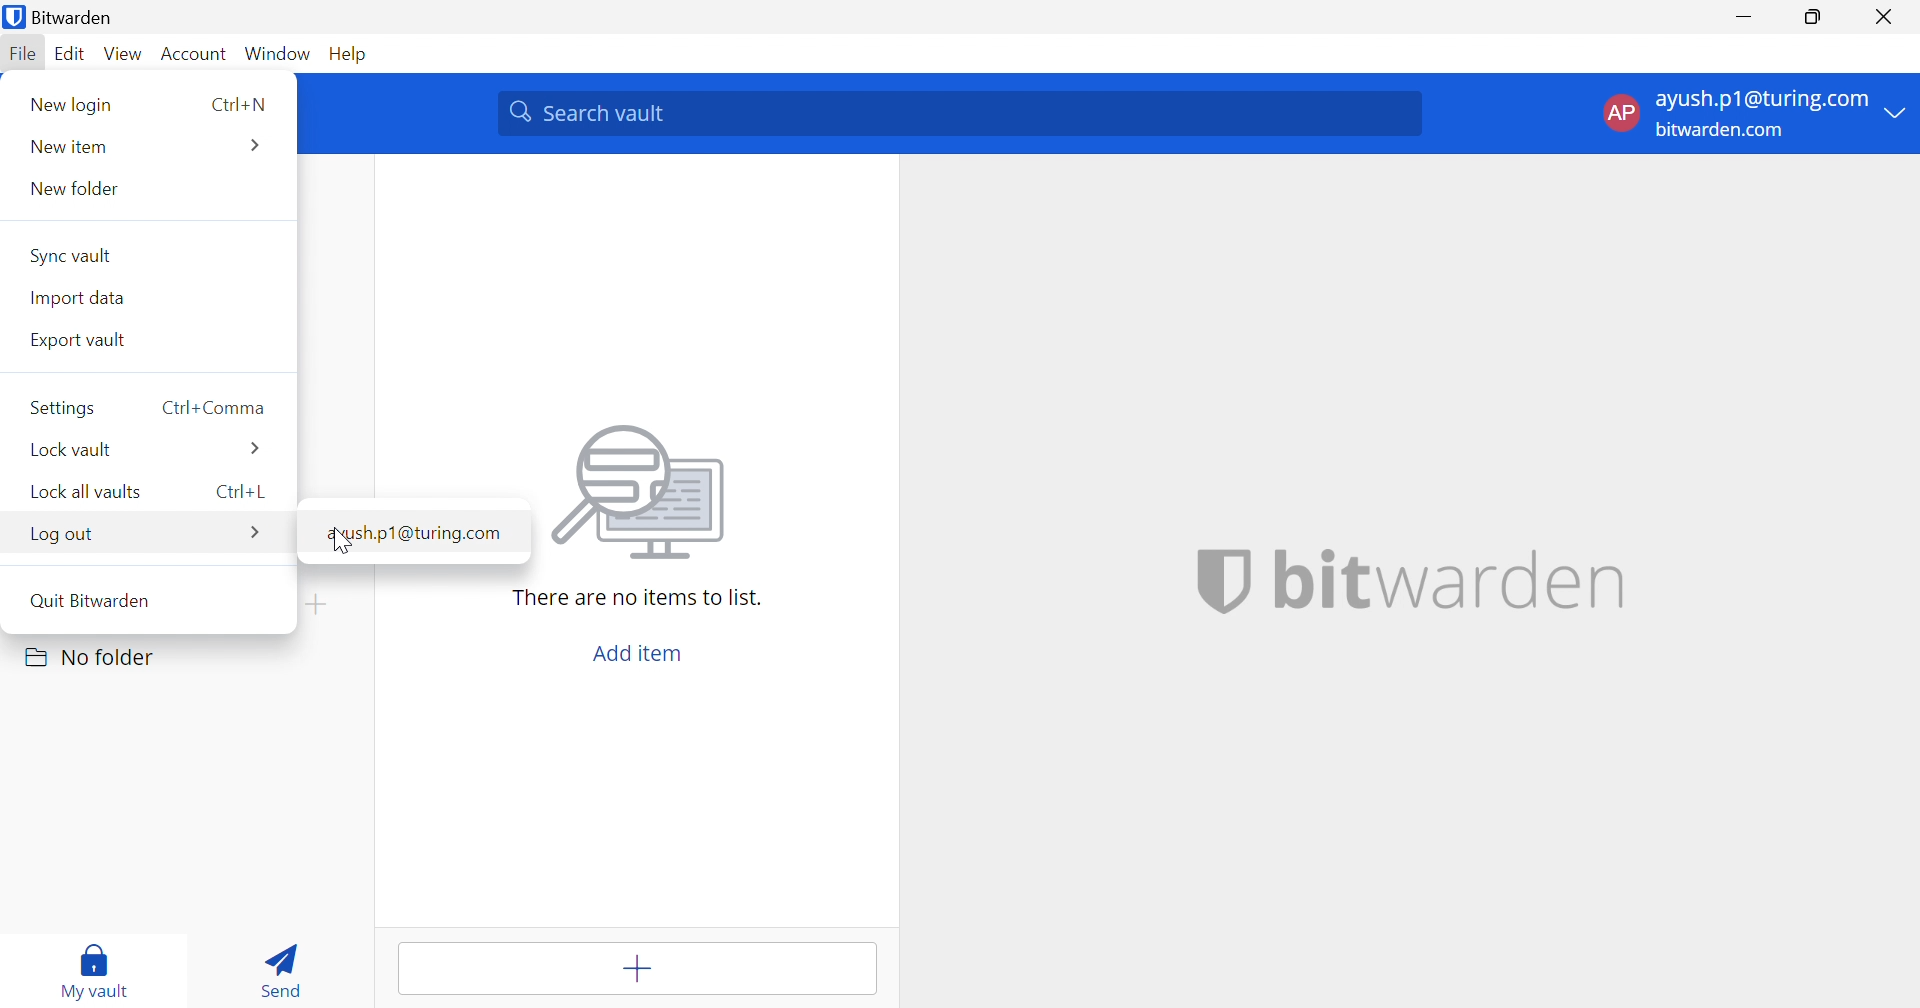  What do you see at coordinates (82, 492) in the screenshot?
I see `Local vault` at bounding box center [82, 492].